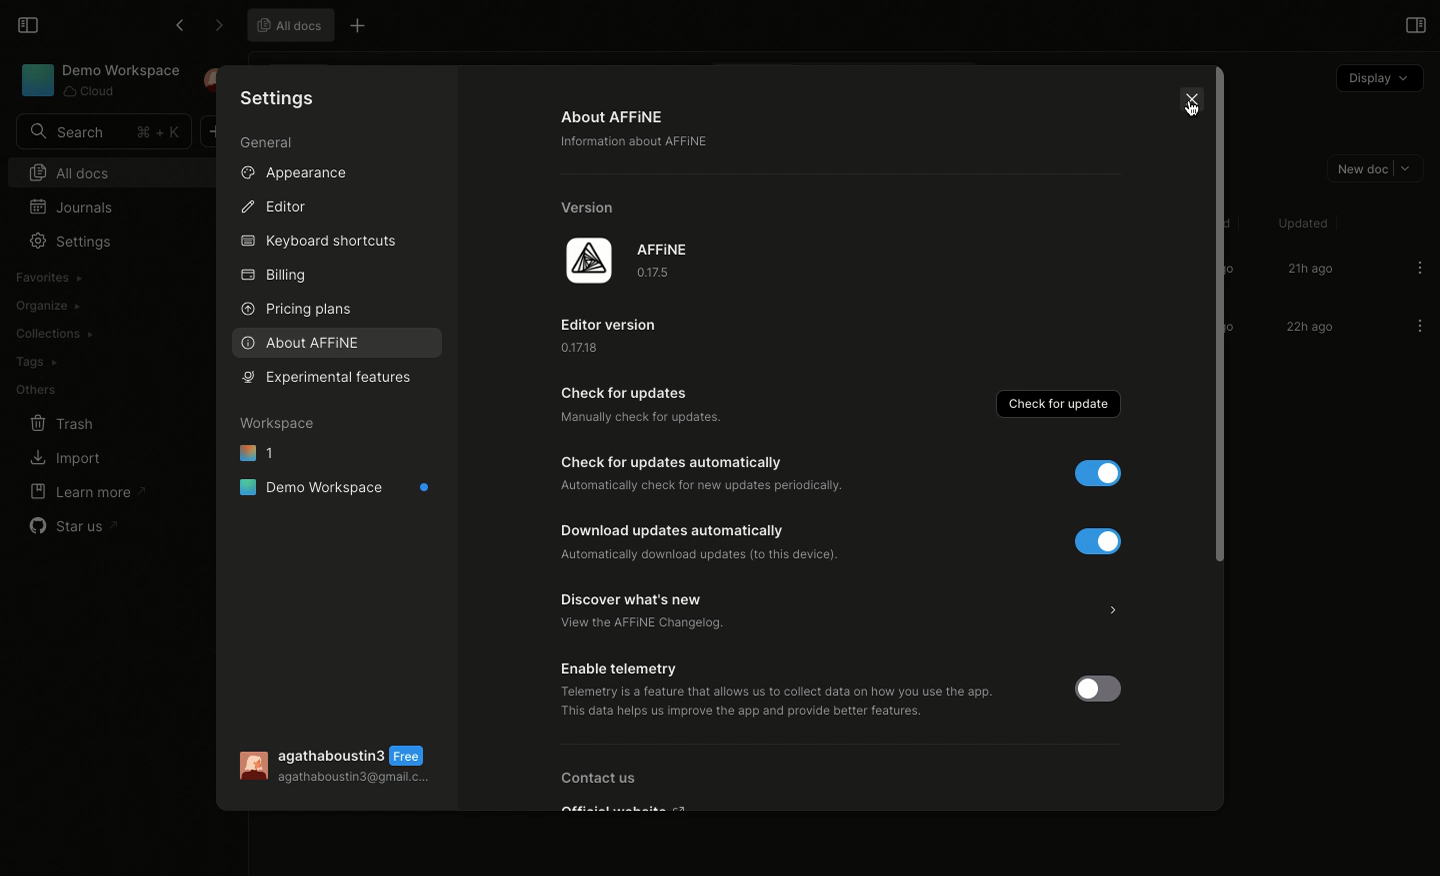 This screenshot has height=876, width=1440. I want to click on Keyboard shortcuts, so click(320, 243).